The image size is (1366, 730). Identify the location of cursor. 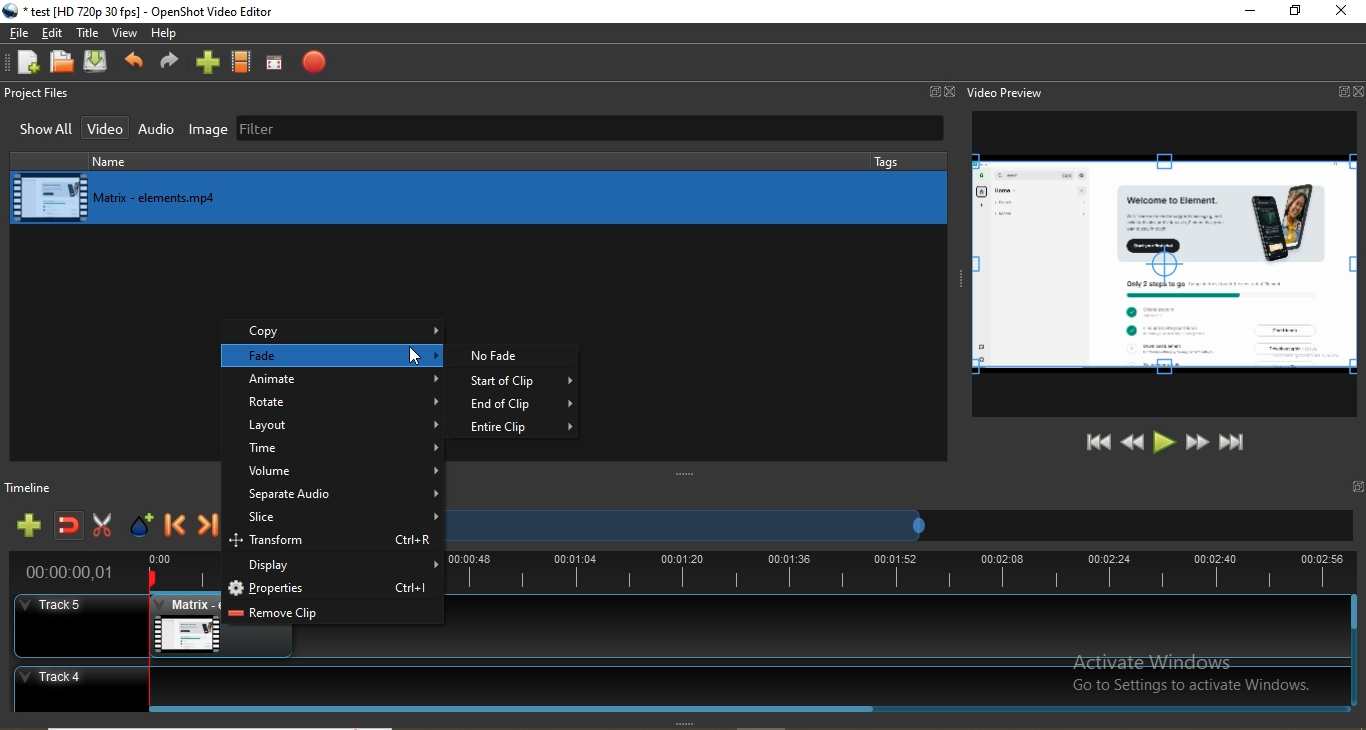
(416, 358).